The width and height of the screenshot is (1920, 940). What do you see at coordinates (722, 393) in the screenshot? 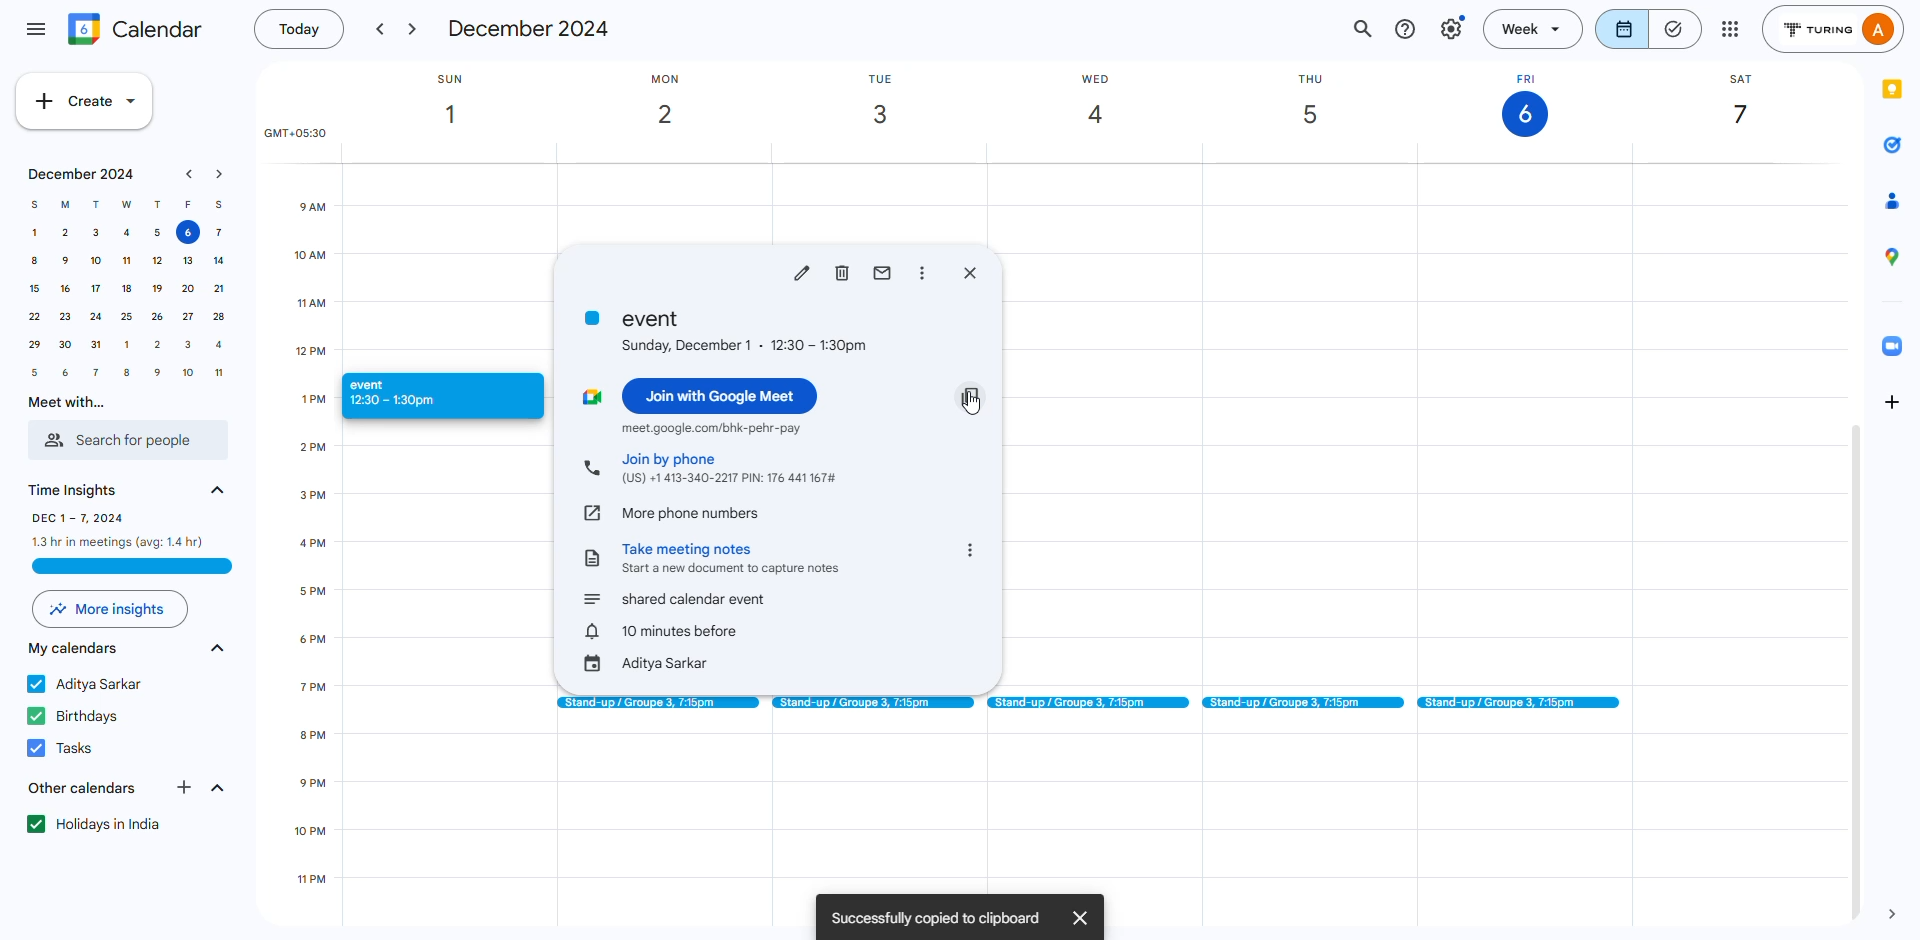
I see `joi` at bounding box center [722, 393].